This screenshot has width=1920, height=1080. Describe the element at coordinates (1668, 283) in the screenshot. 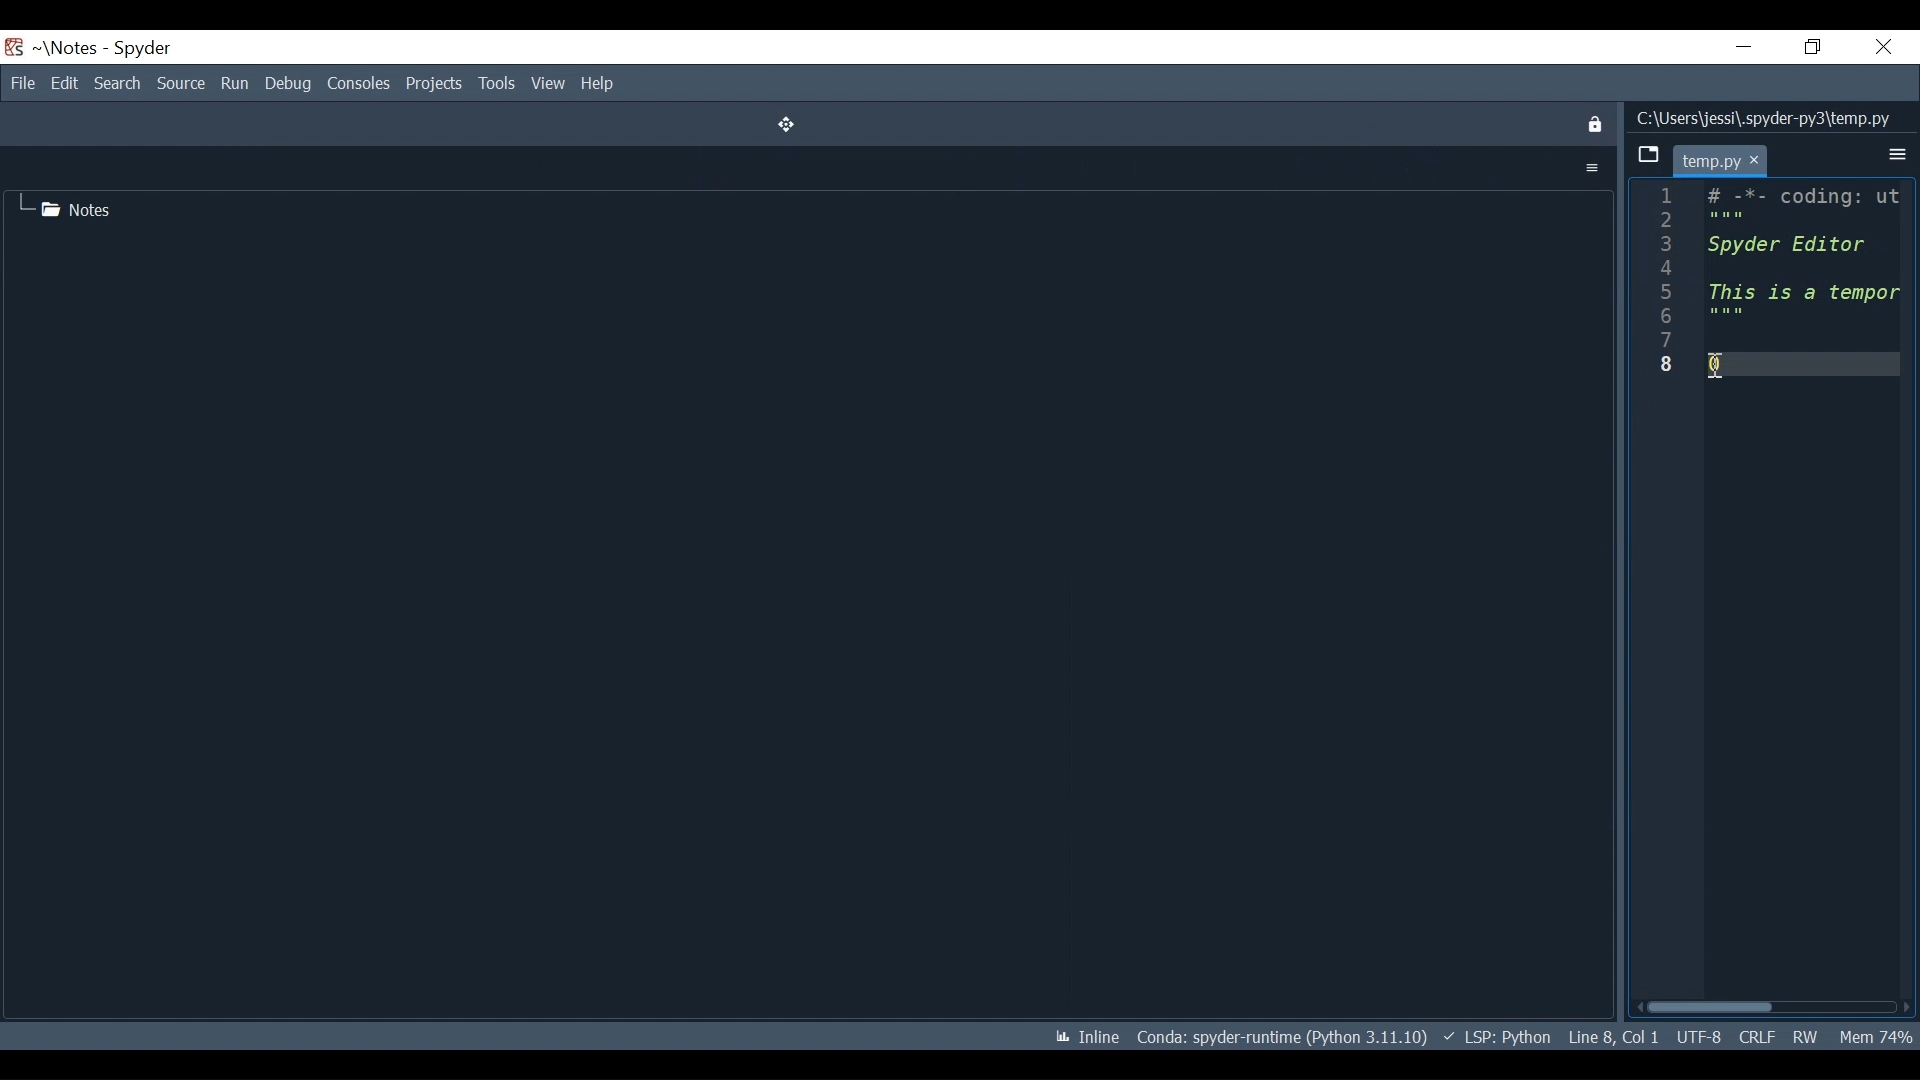

I see `line number` at that location.